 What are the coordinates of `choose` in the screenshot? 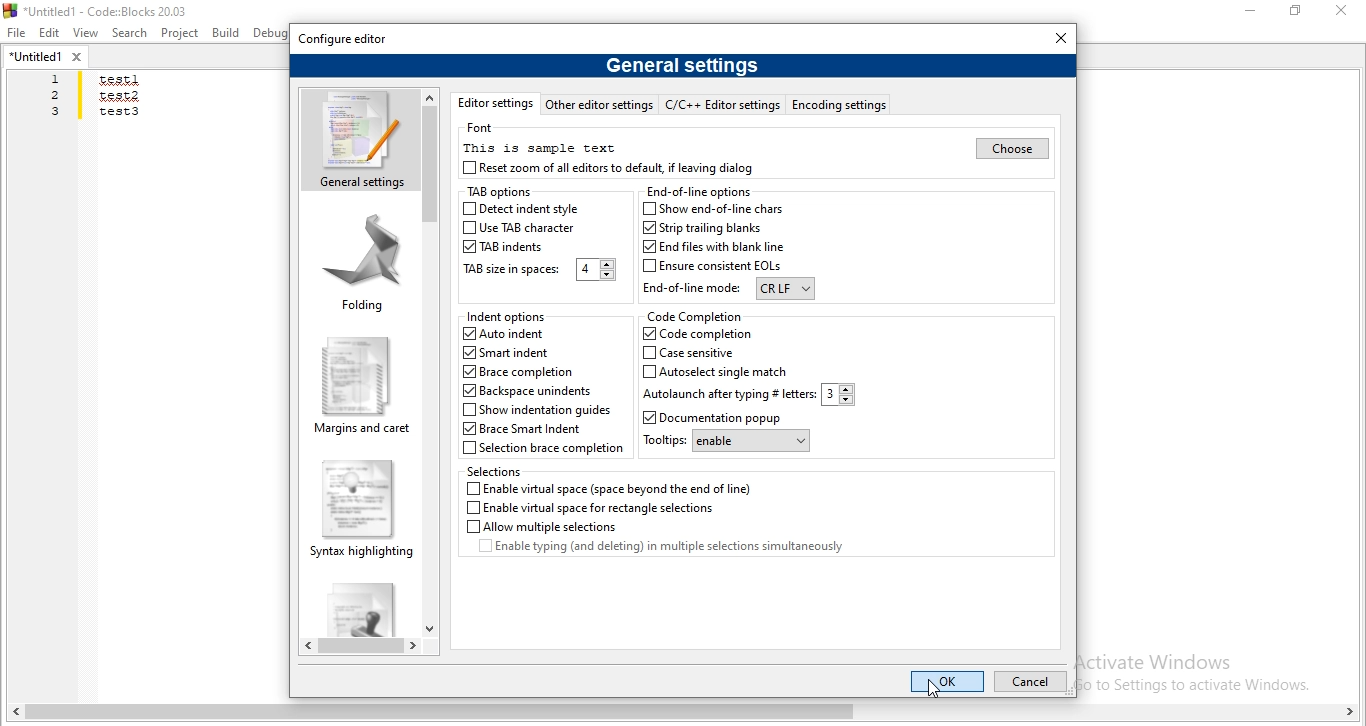 It's located at (1010, 148).